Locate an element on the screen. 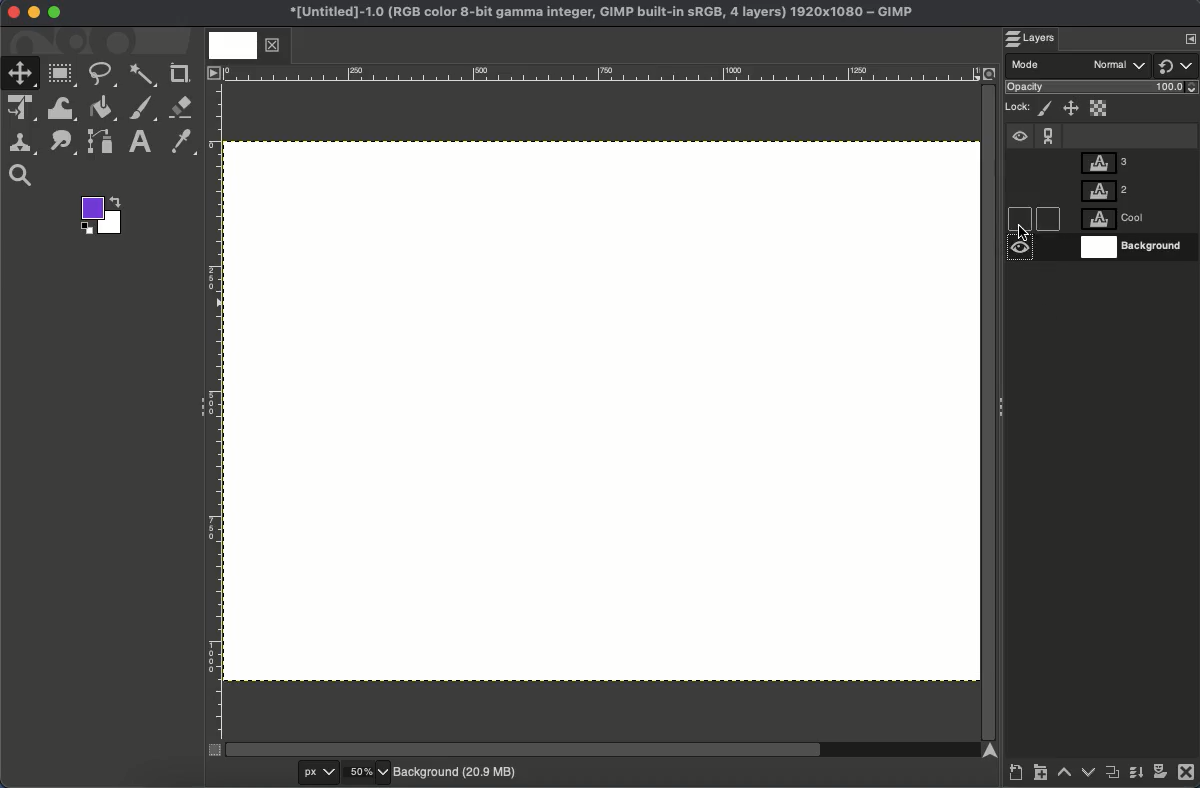  Maximize is located at coordinates (55, 15).